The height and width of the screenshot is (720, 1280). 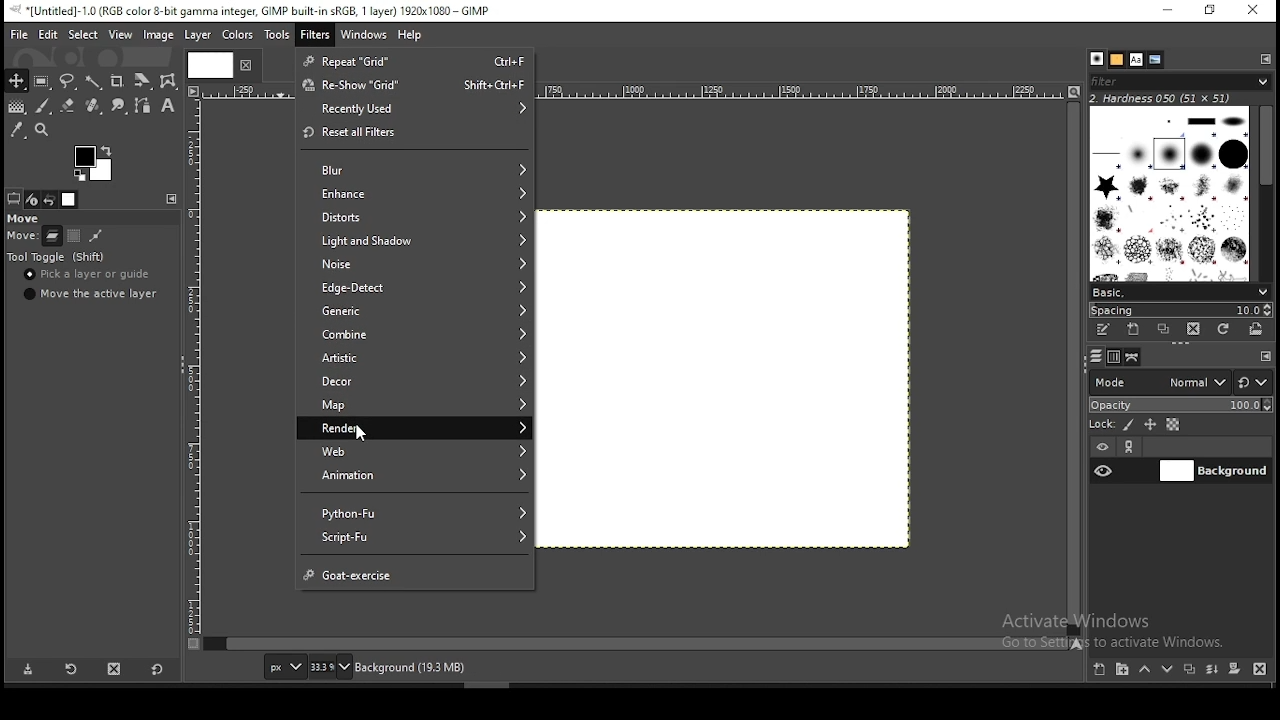 I want to click on crop tool, so click(x=117, y=83).